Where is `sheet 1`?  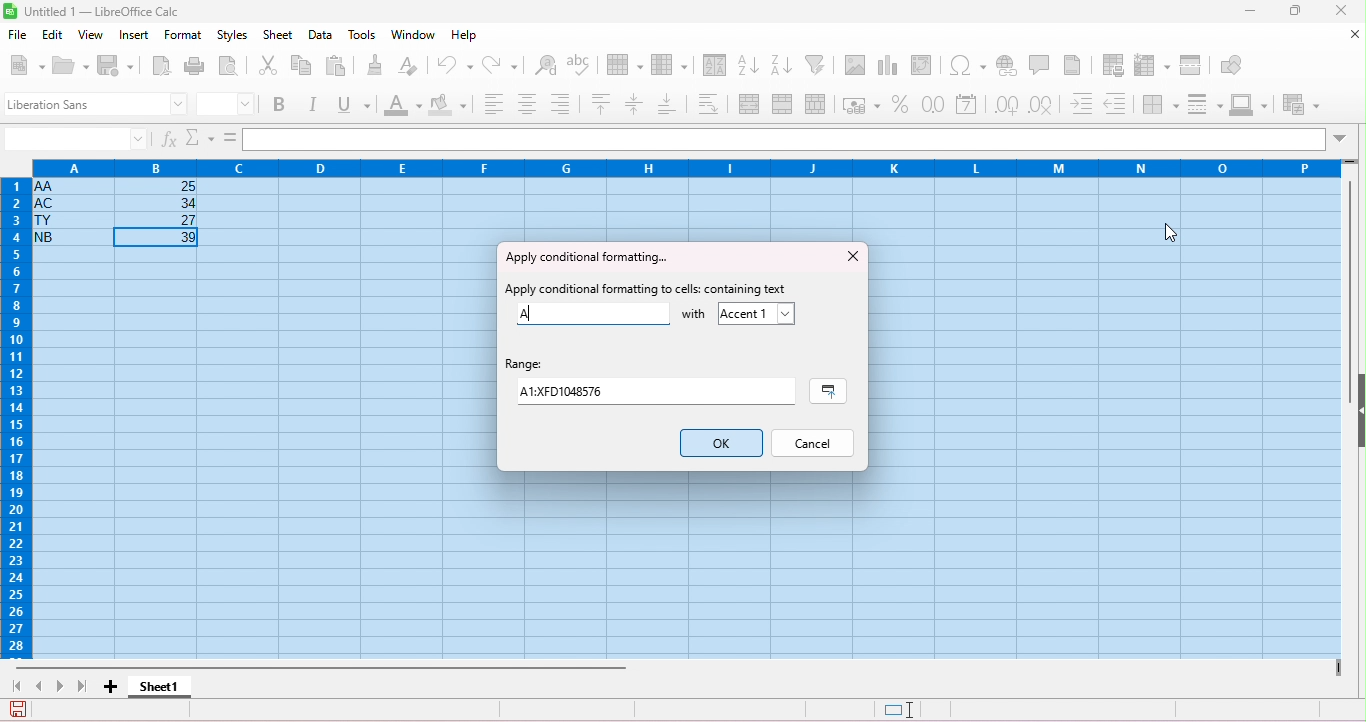 sheet 1 is located at coordinates (163, 689).